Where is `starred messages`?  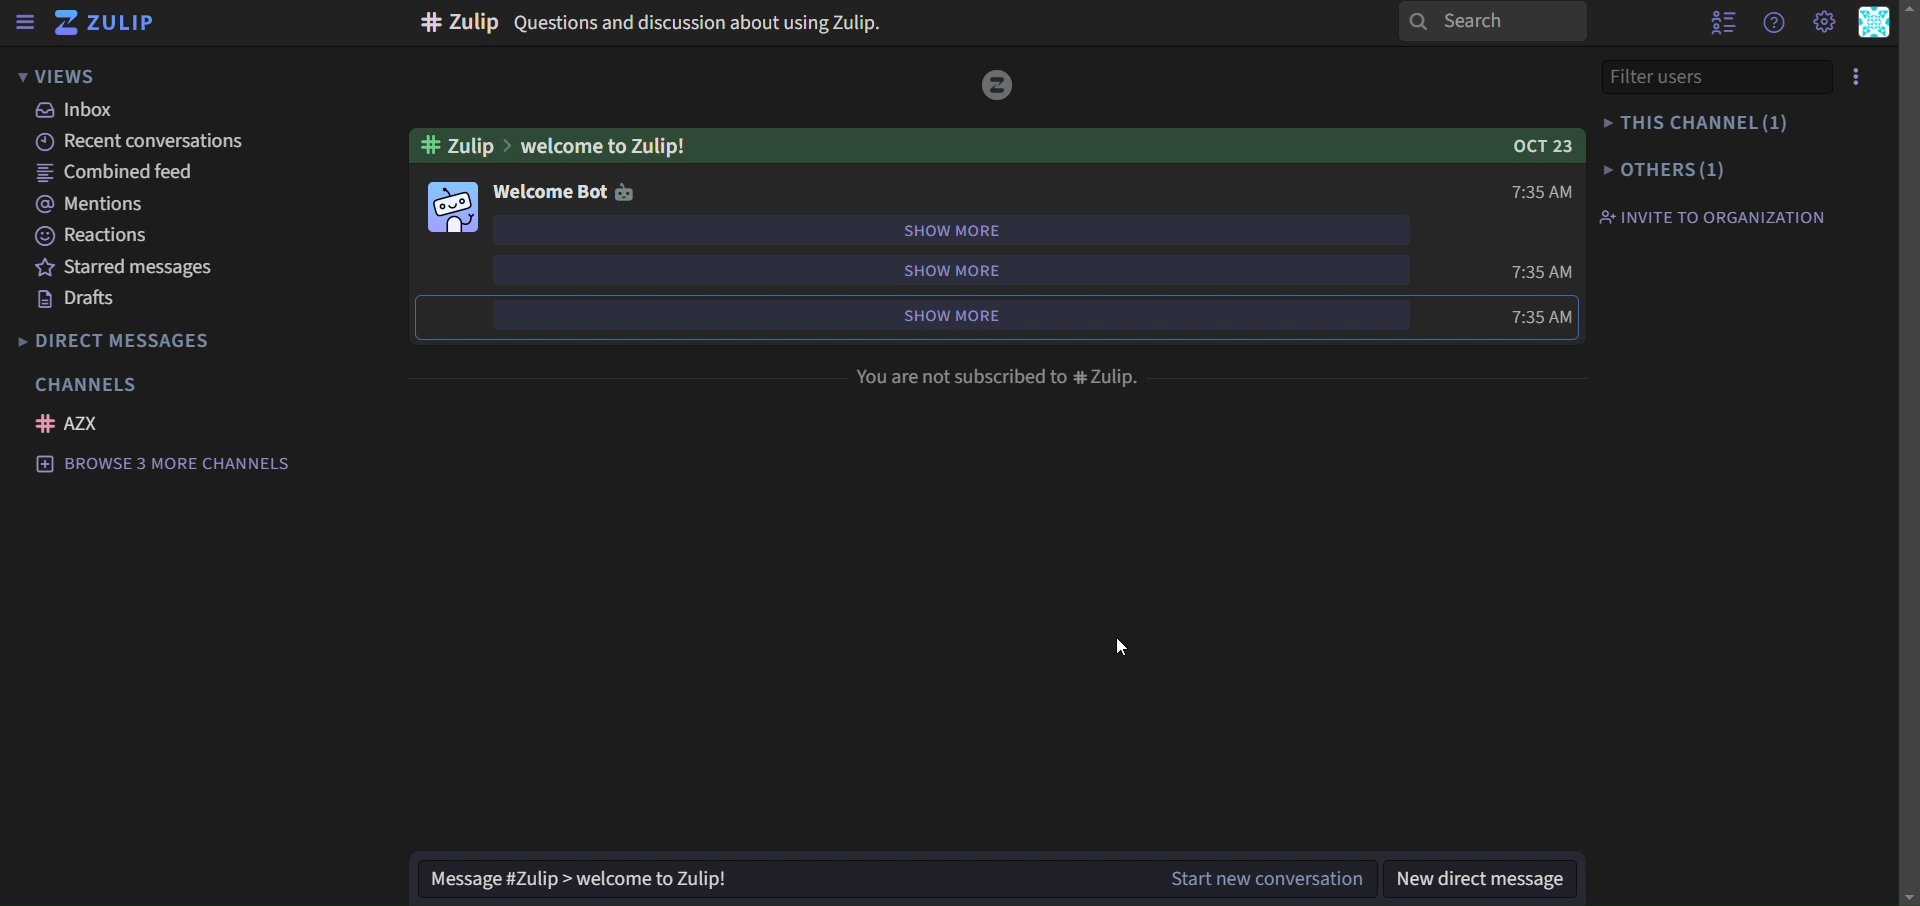
starred messages is located at coordinates (173, 270).